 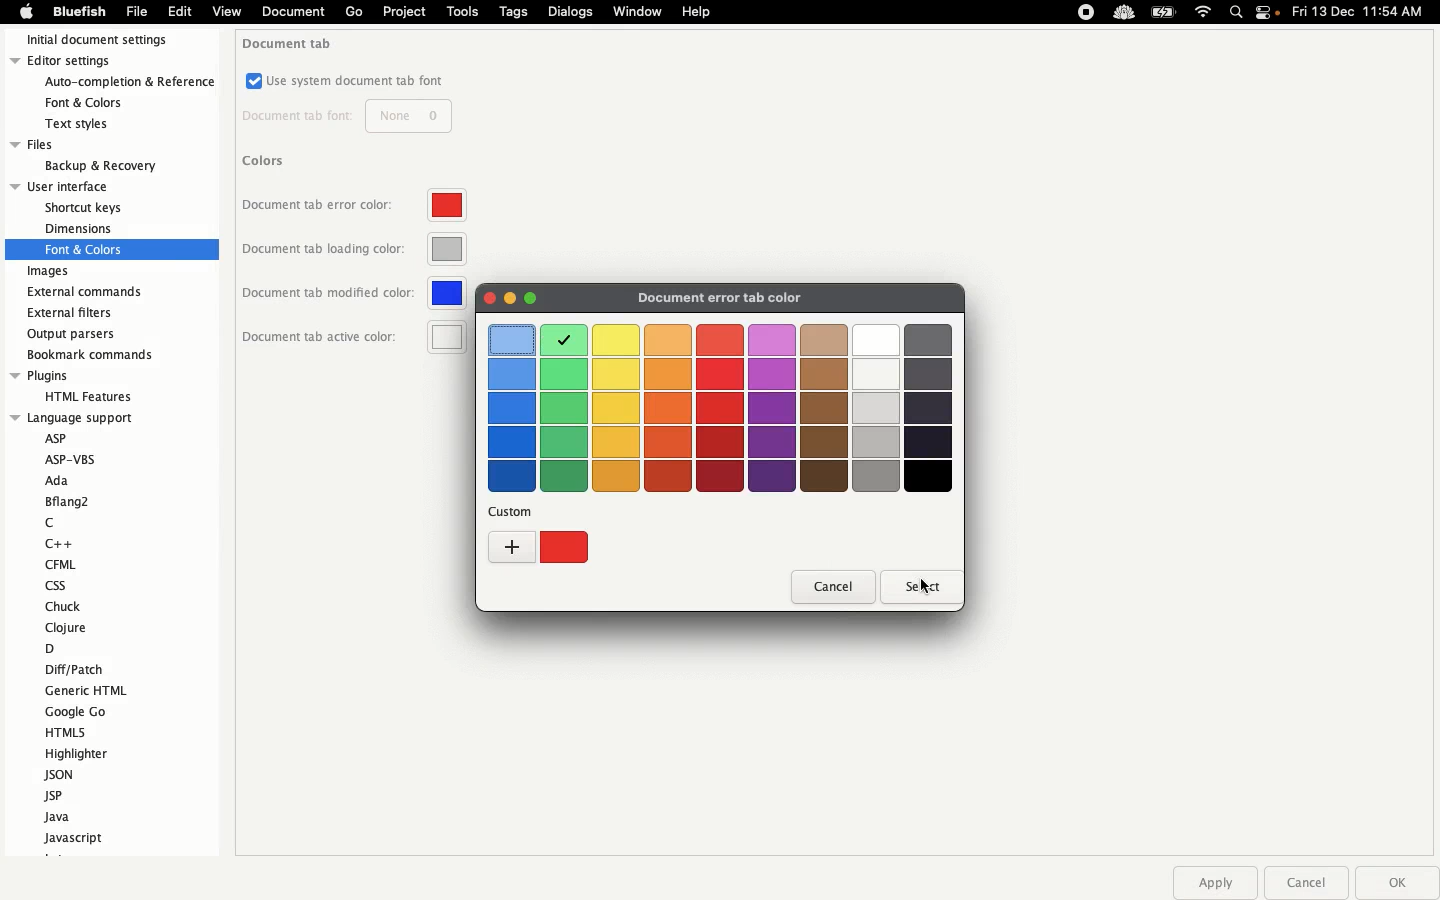 What do you see at coordinates (346, 117) in the screenshot?
I see `Document tab font` at bounding box center [346, 117].